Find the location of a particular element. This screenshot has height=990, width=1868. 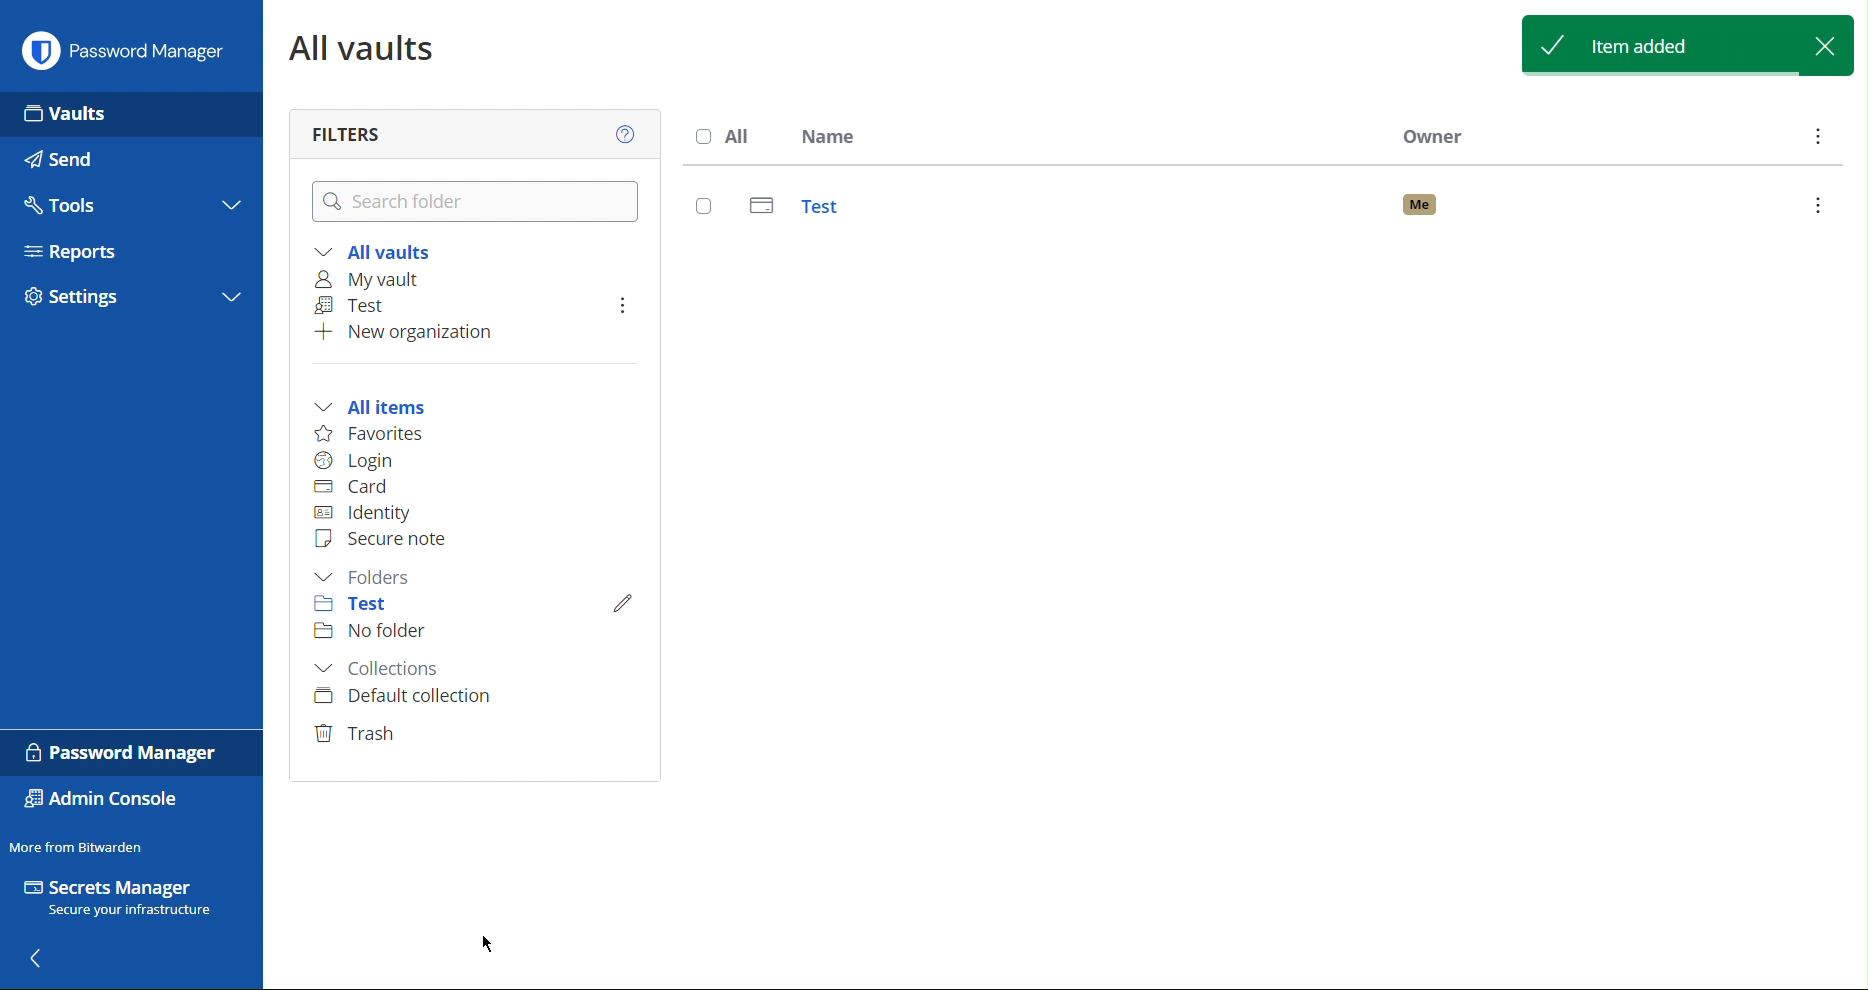

Filters is located at coordinates (347, 136).